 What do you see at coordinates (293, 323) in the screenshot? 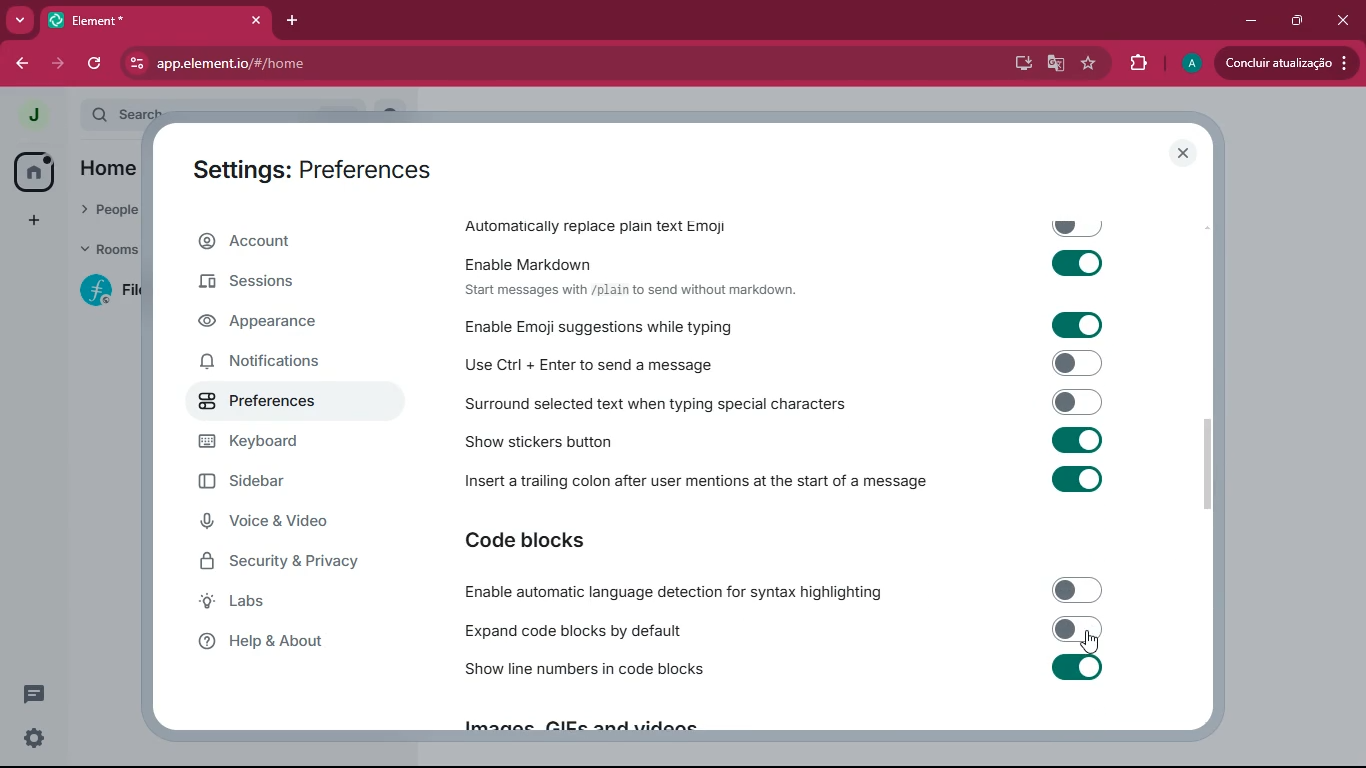
I see `appearance` at bounding box center [293, 323].